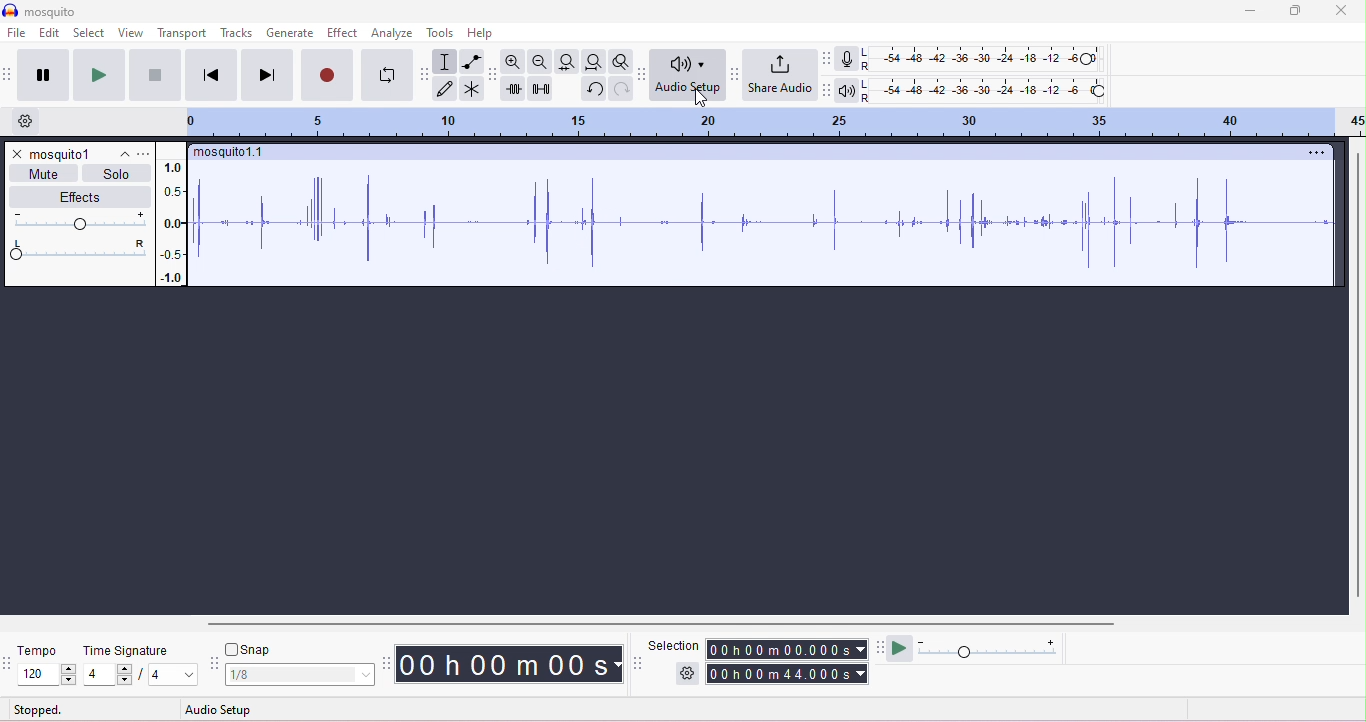  I want to click on recording meter, so click(846, 60).